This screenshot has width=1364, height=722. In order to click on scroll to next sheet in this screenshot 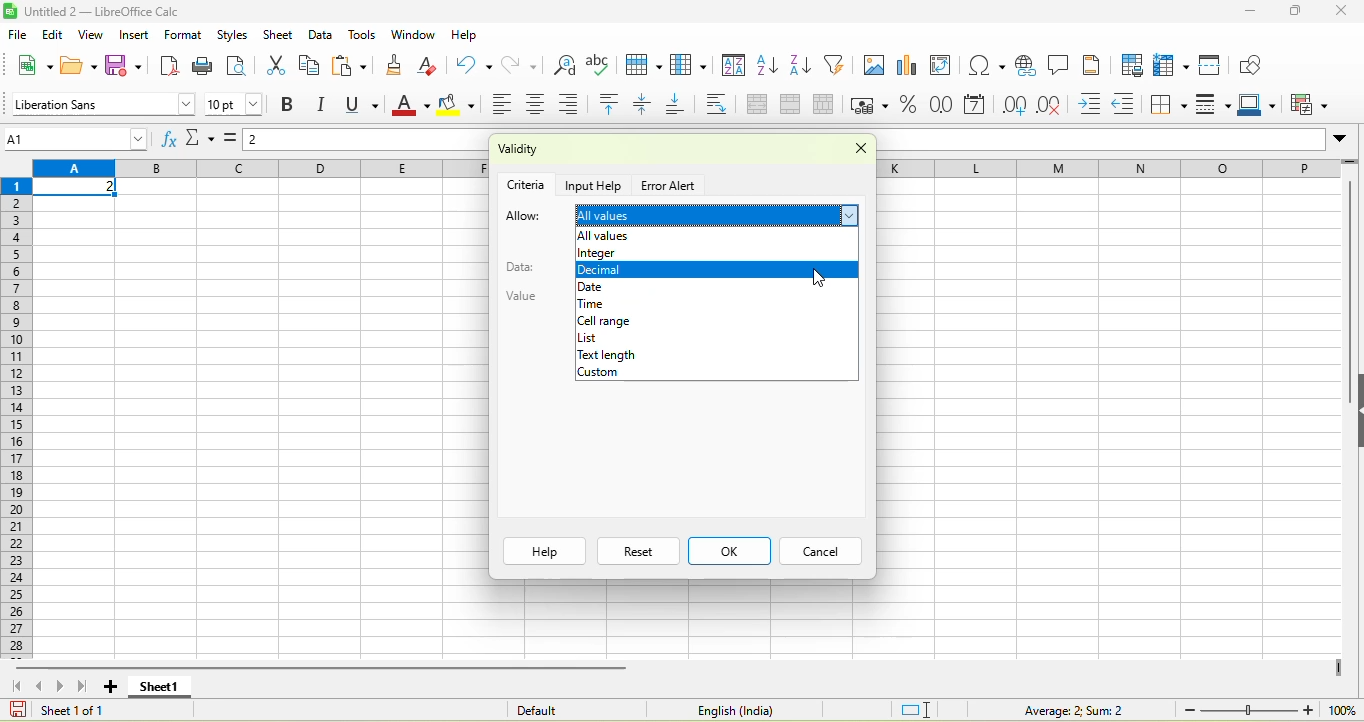, I will do `click(63, 687)`.